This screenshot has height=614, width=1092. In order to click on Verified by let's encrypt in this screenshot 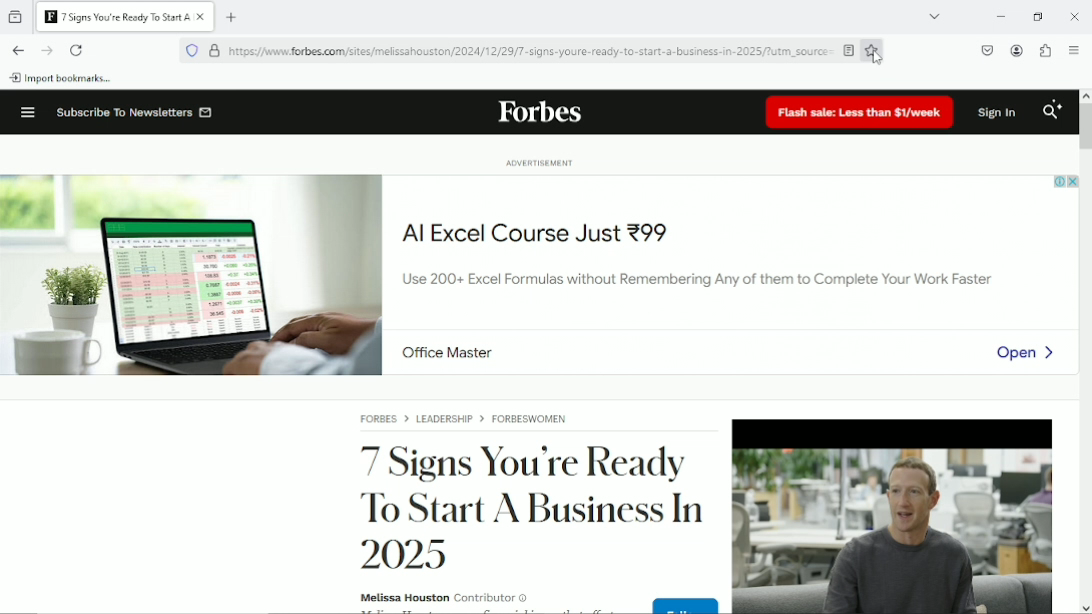, I will do `click(214, 51)`.